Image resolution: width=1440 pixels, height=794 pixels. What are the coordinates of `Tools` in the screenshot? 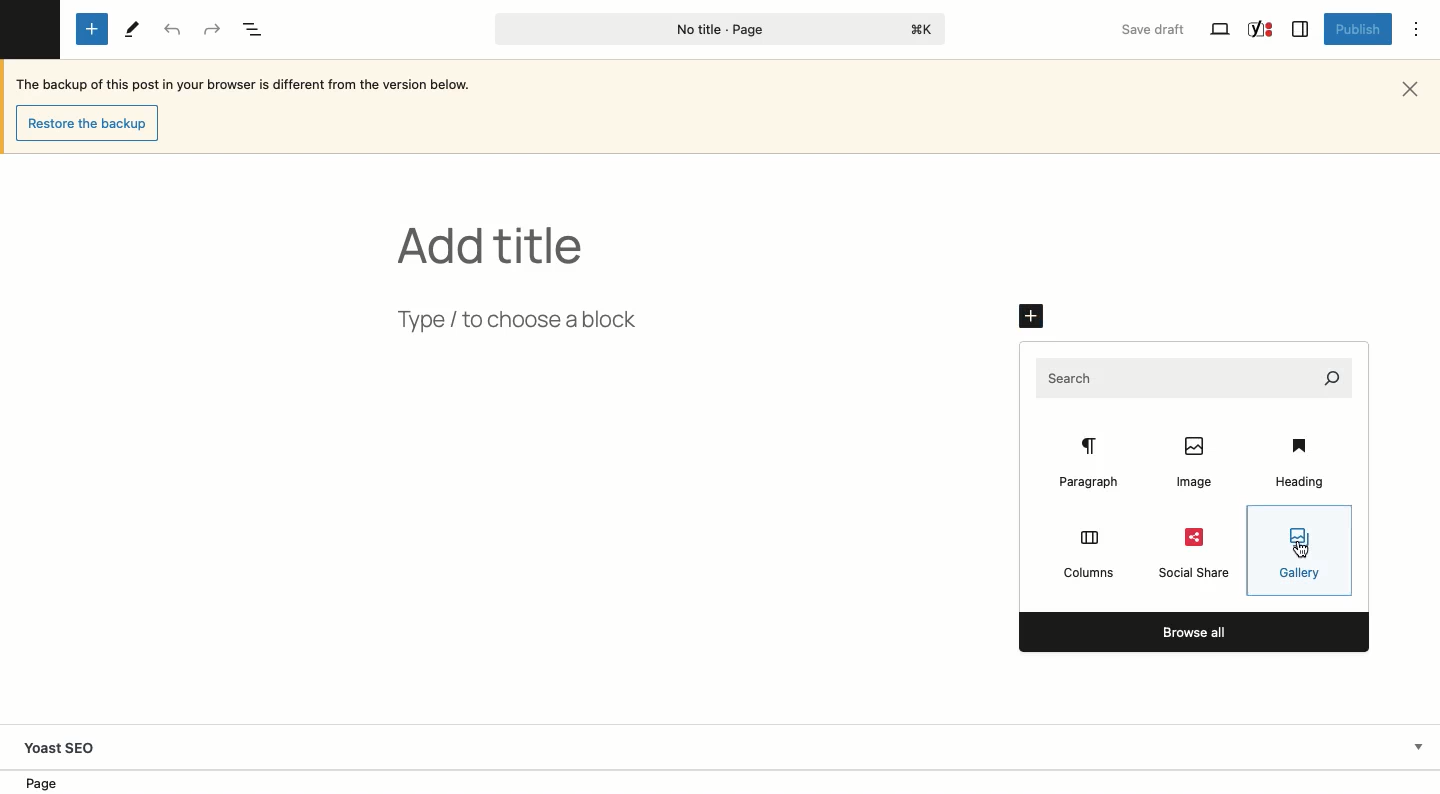 It's located at (129, 28).